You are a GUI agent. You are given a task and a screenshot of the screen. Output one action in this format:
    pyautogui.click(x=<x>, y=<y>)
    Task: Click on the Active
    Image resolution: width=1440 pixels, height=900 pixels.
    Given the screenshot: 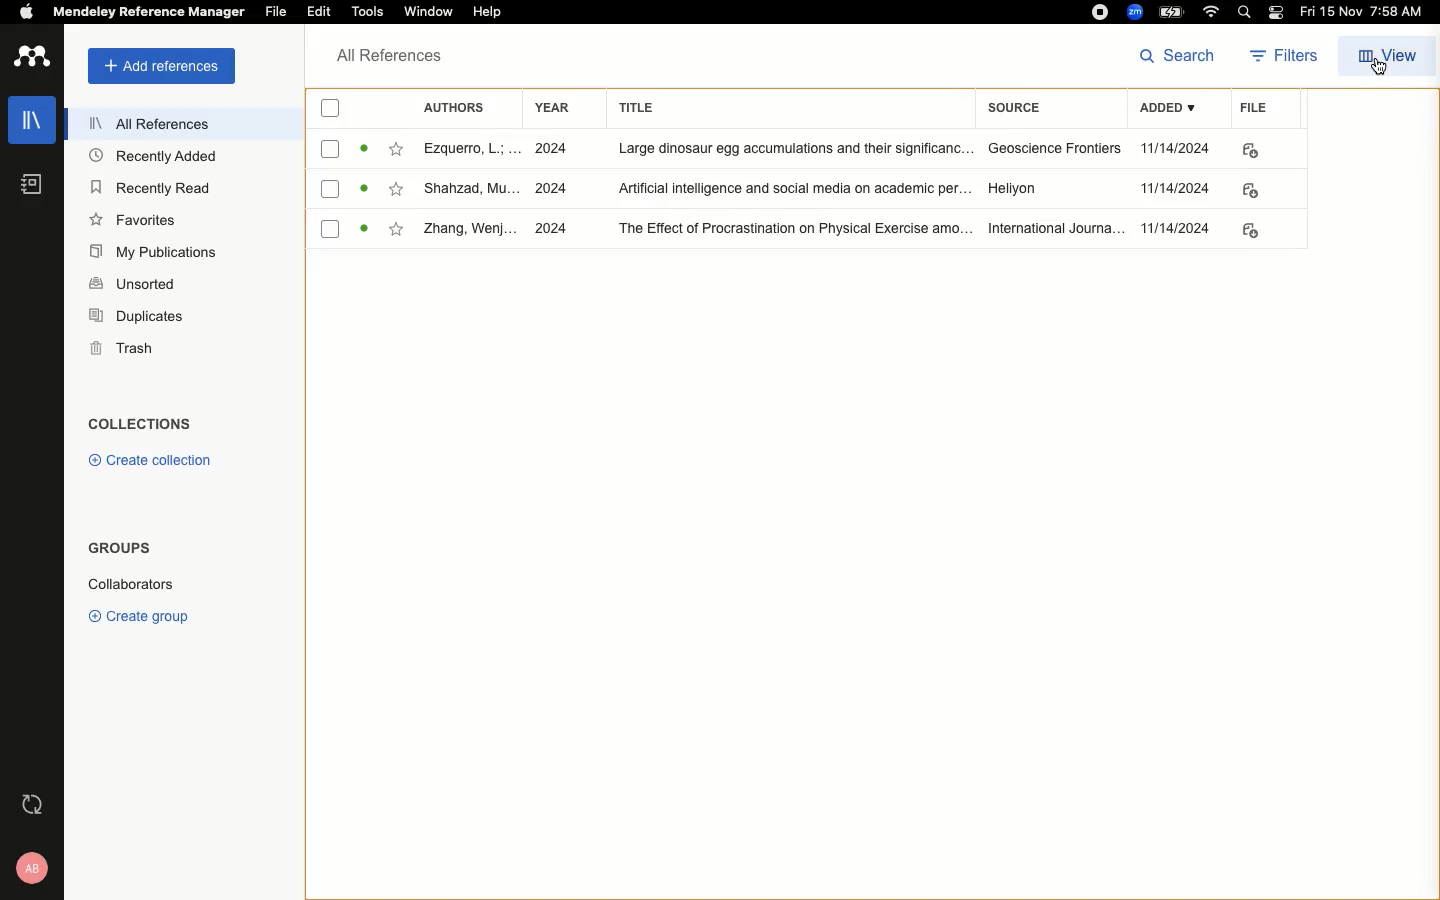 What is the action you would take?
    pyautogui.click(x=364, y=149)
    